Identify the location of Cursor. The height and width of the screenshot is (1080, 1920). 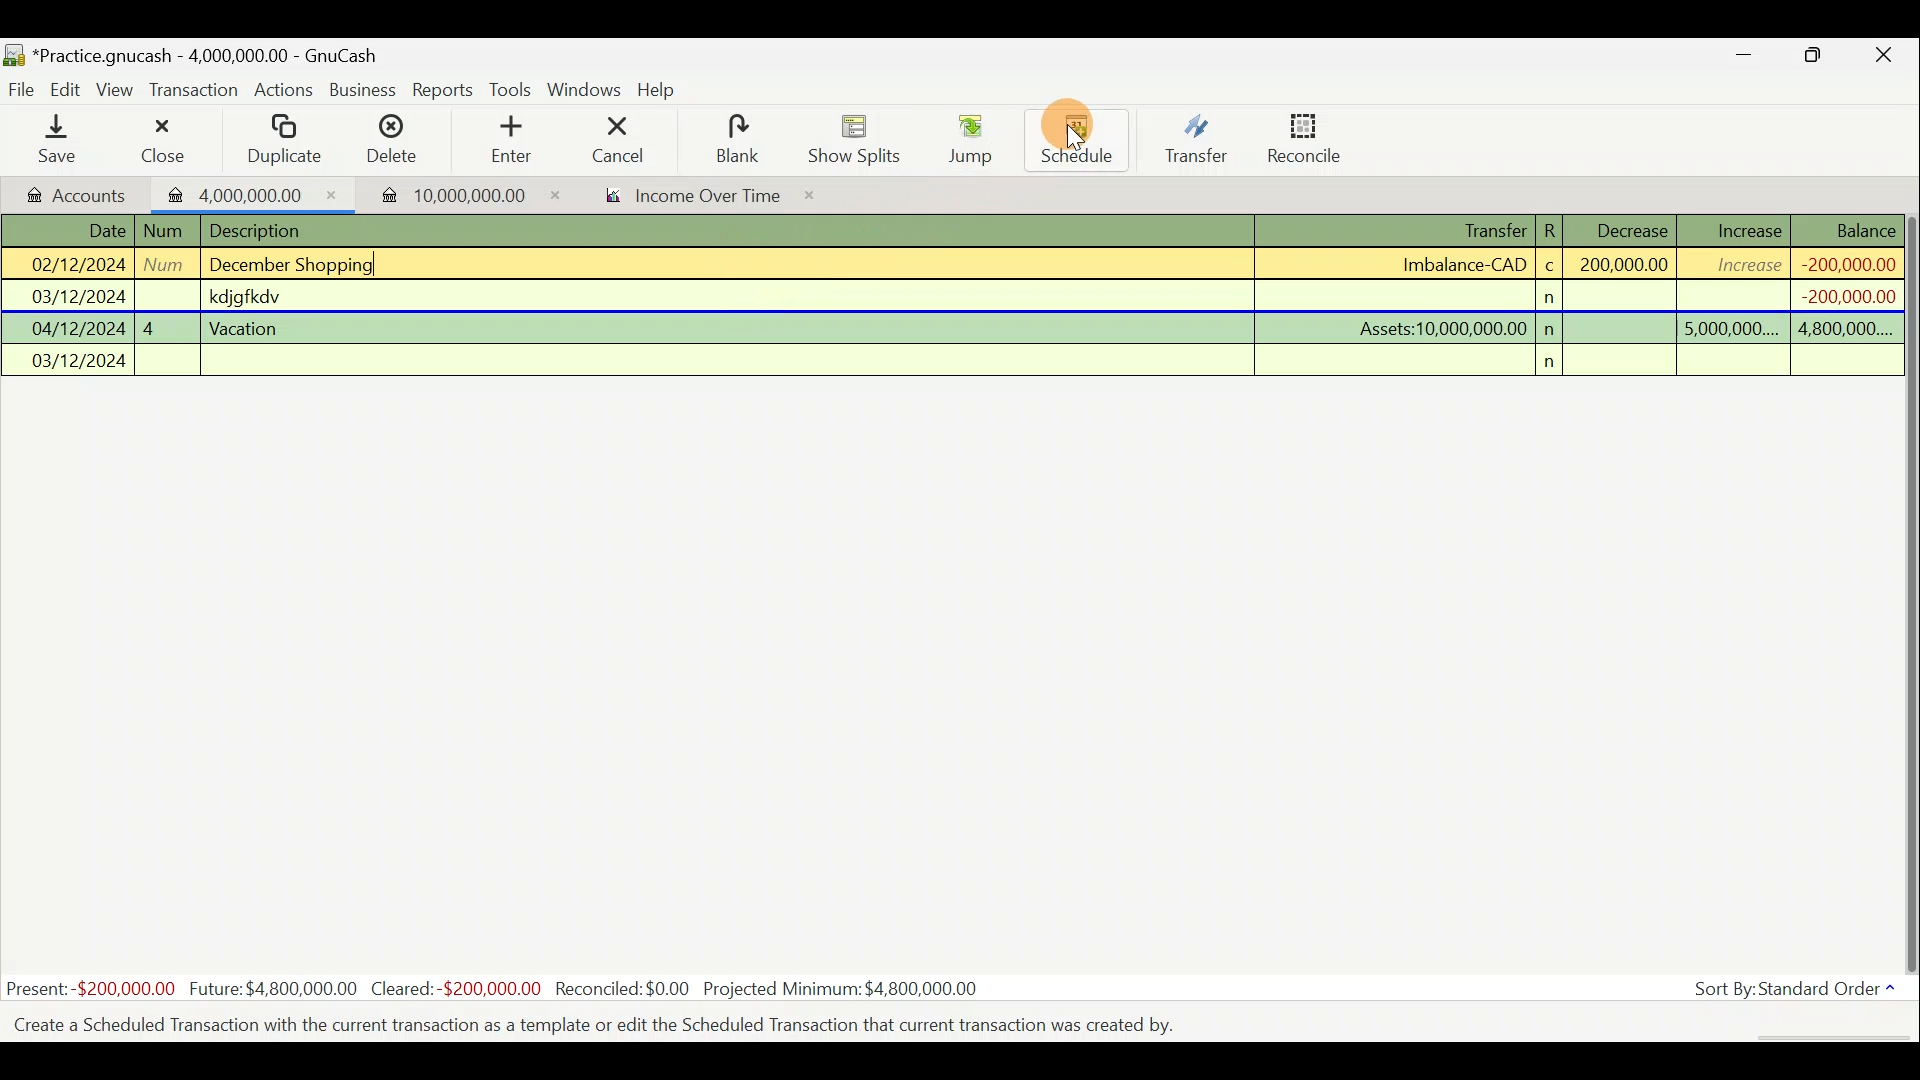
(1075, 131).